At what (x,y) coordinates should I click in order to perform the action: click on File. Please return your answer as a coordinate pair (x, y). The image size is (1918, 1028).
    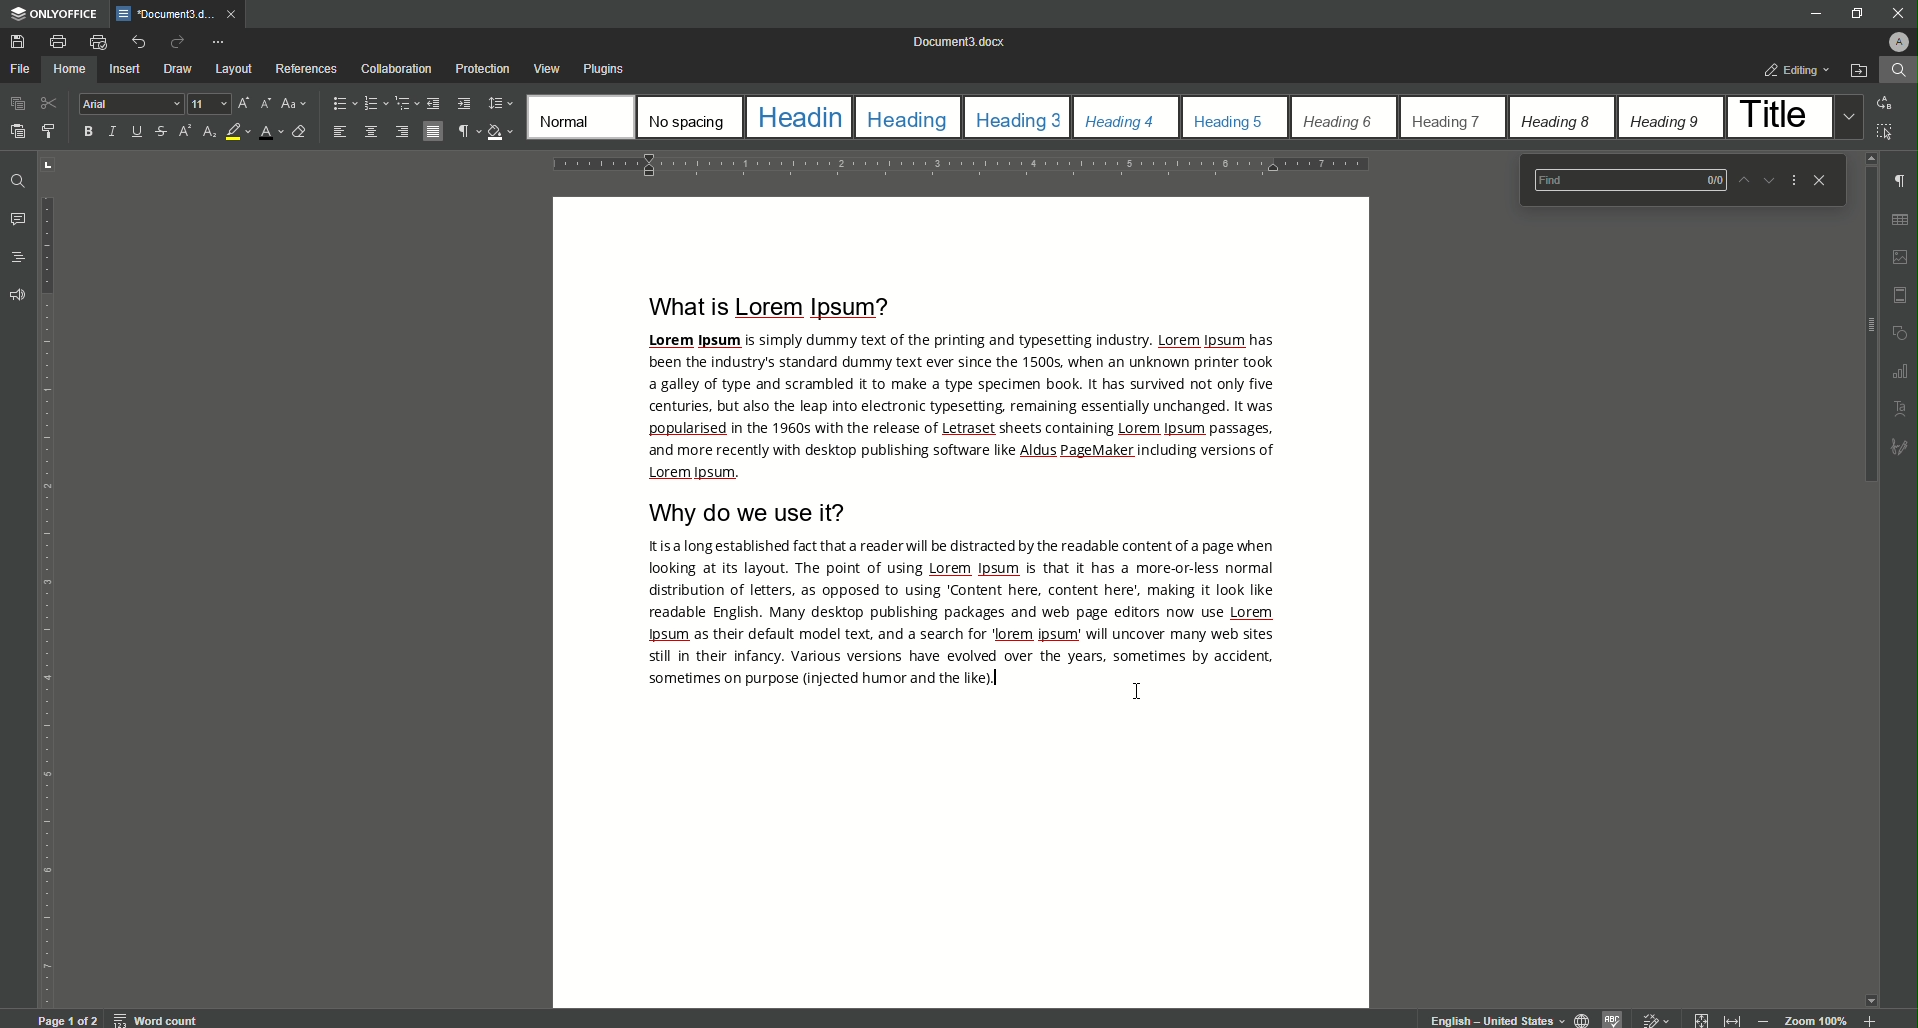
    Looking at the image, I should click on (23, 69).